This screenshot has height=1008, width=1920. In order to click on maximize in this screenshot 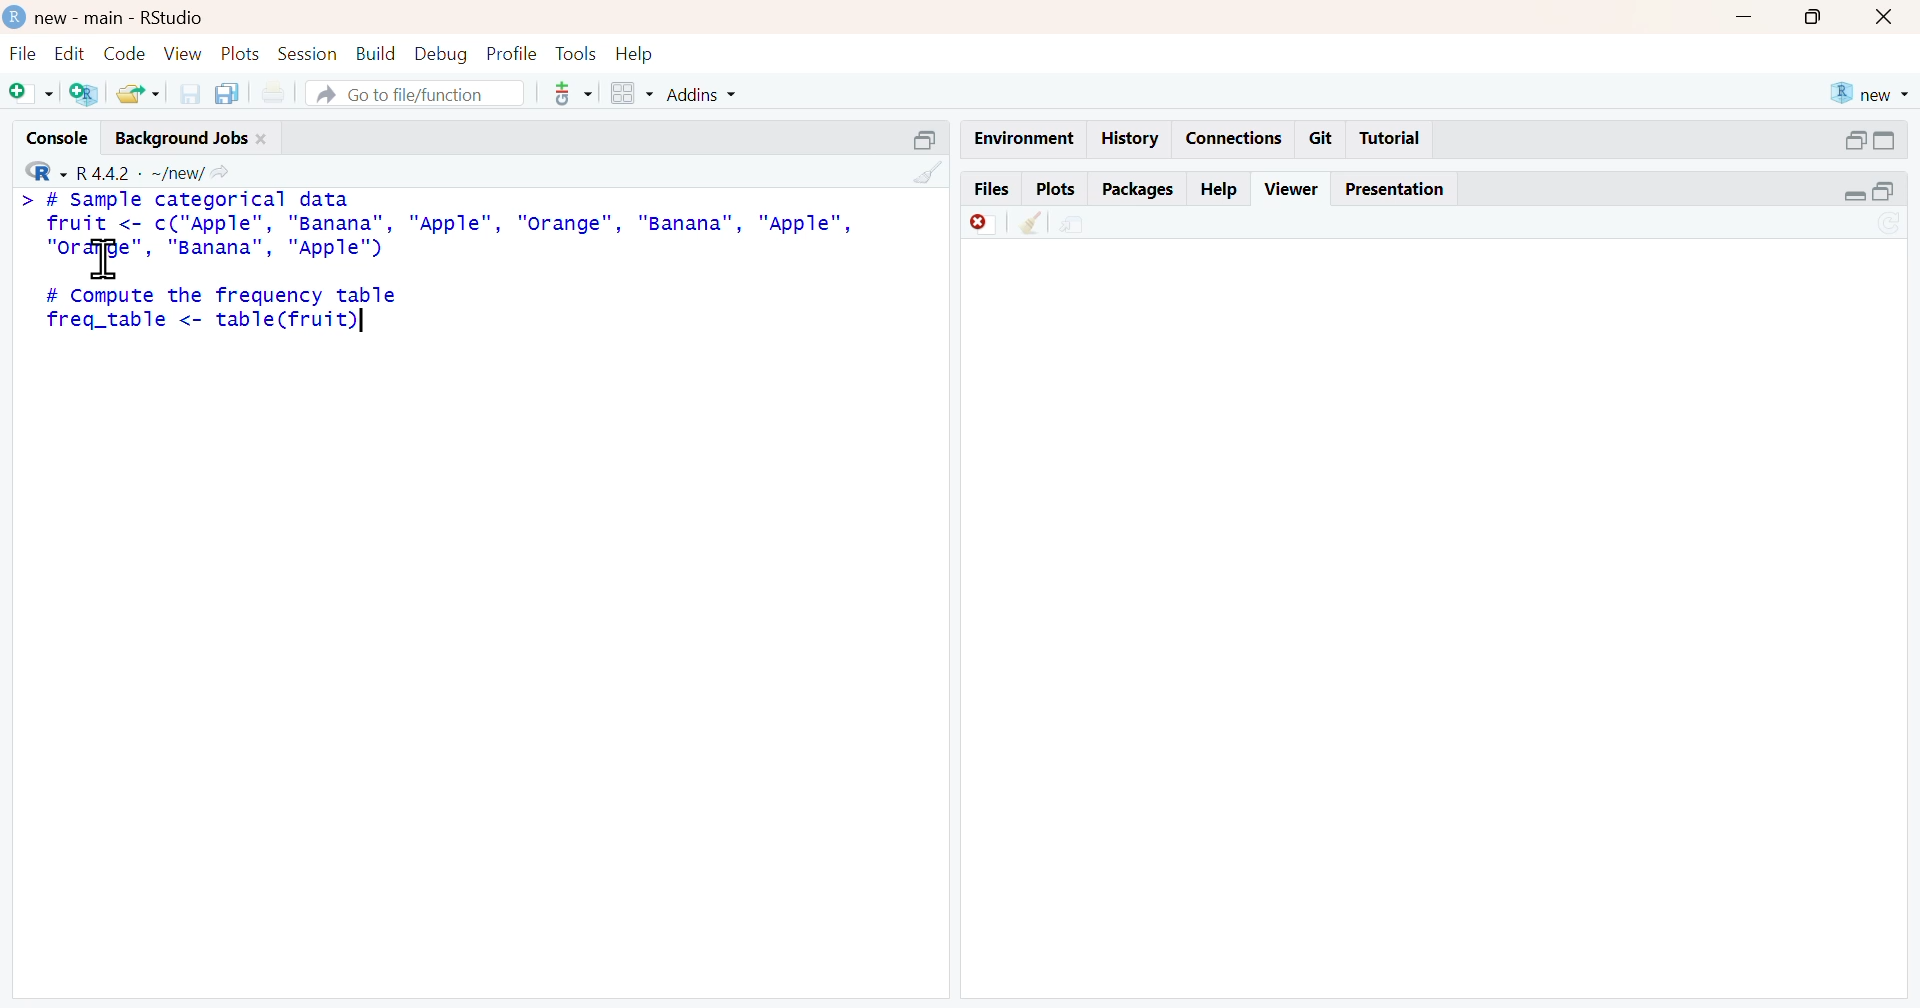, I will do `click(1804, 18)`.